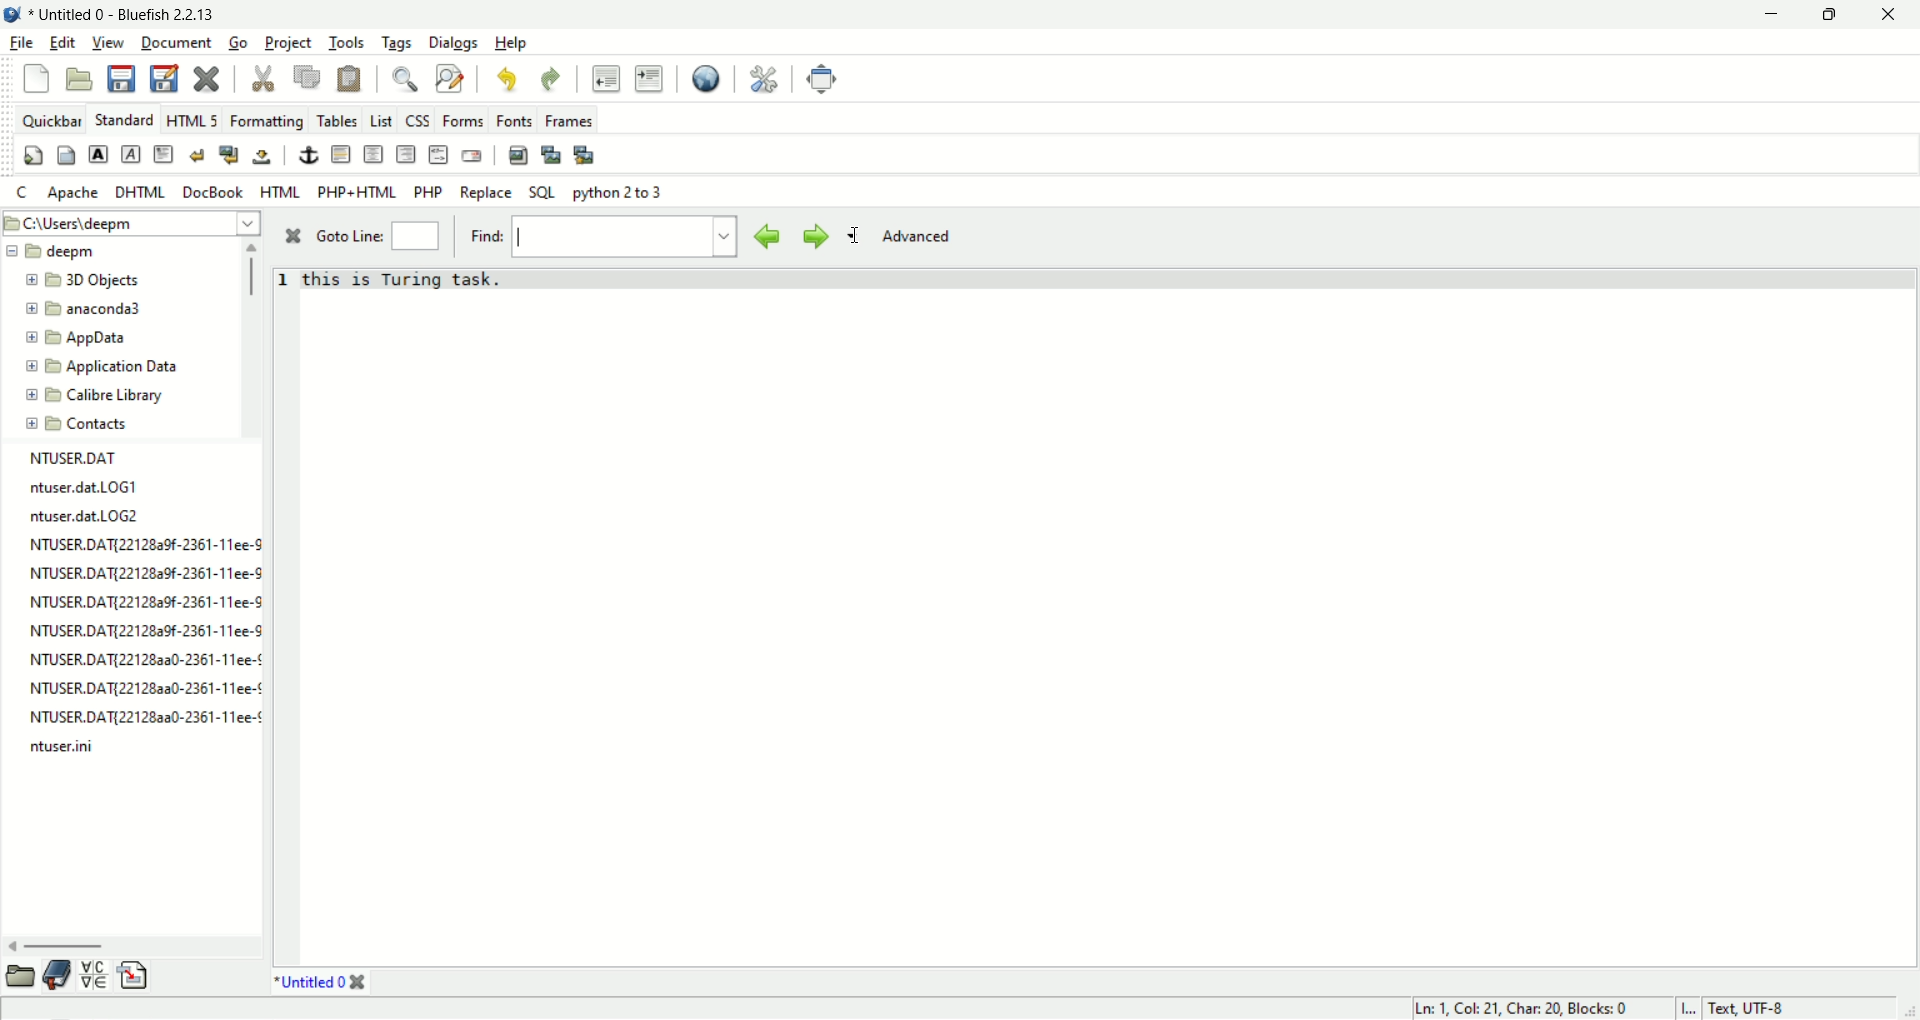 The image size is (1920, 1020). I want to click on list, so click(383, 122).